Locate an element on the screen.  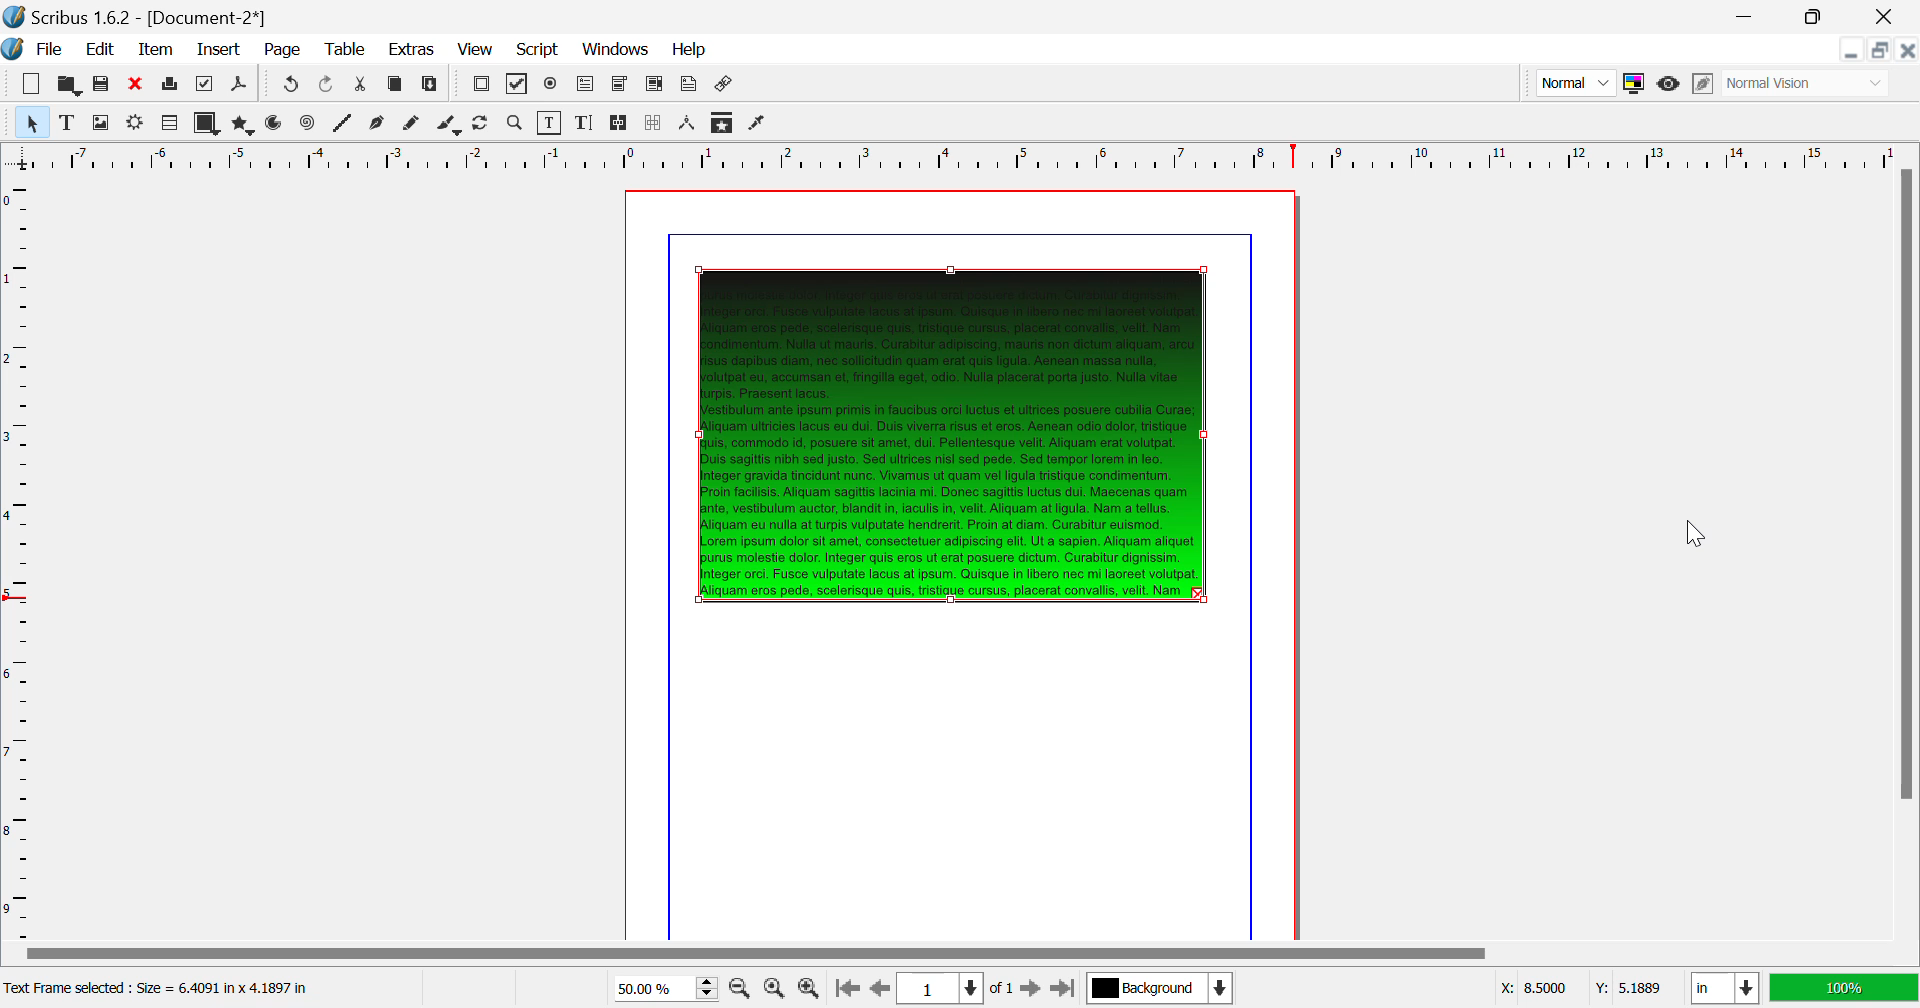
Print is located at coordinates (172, 84).